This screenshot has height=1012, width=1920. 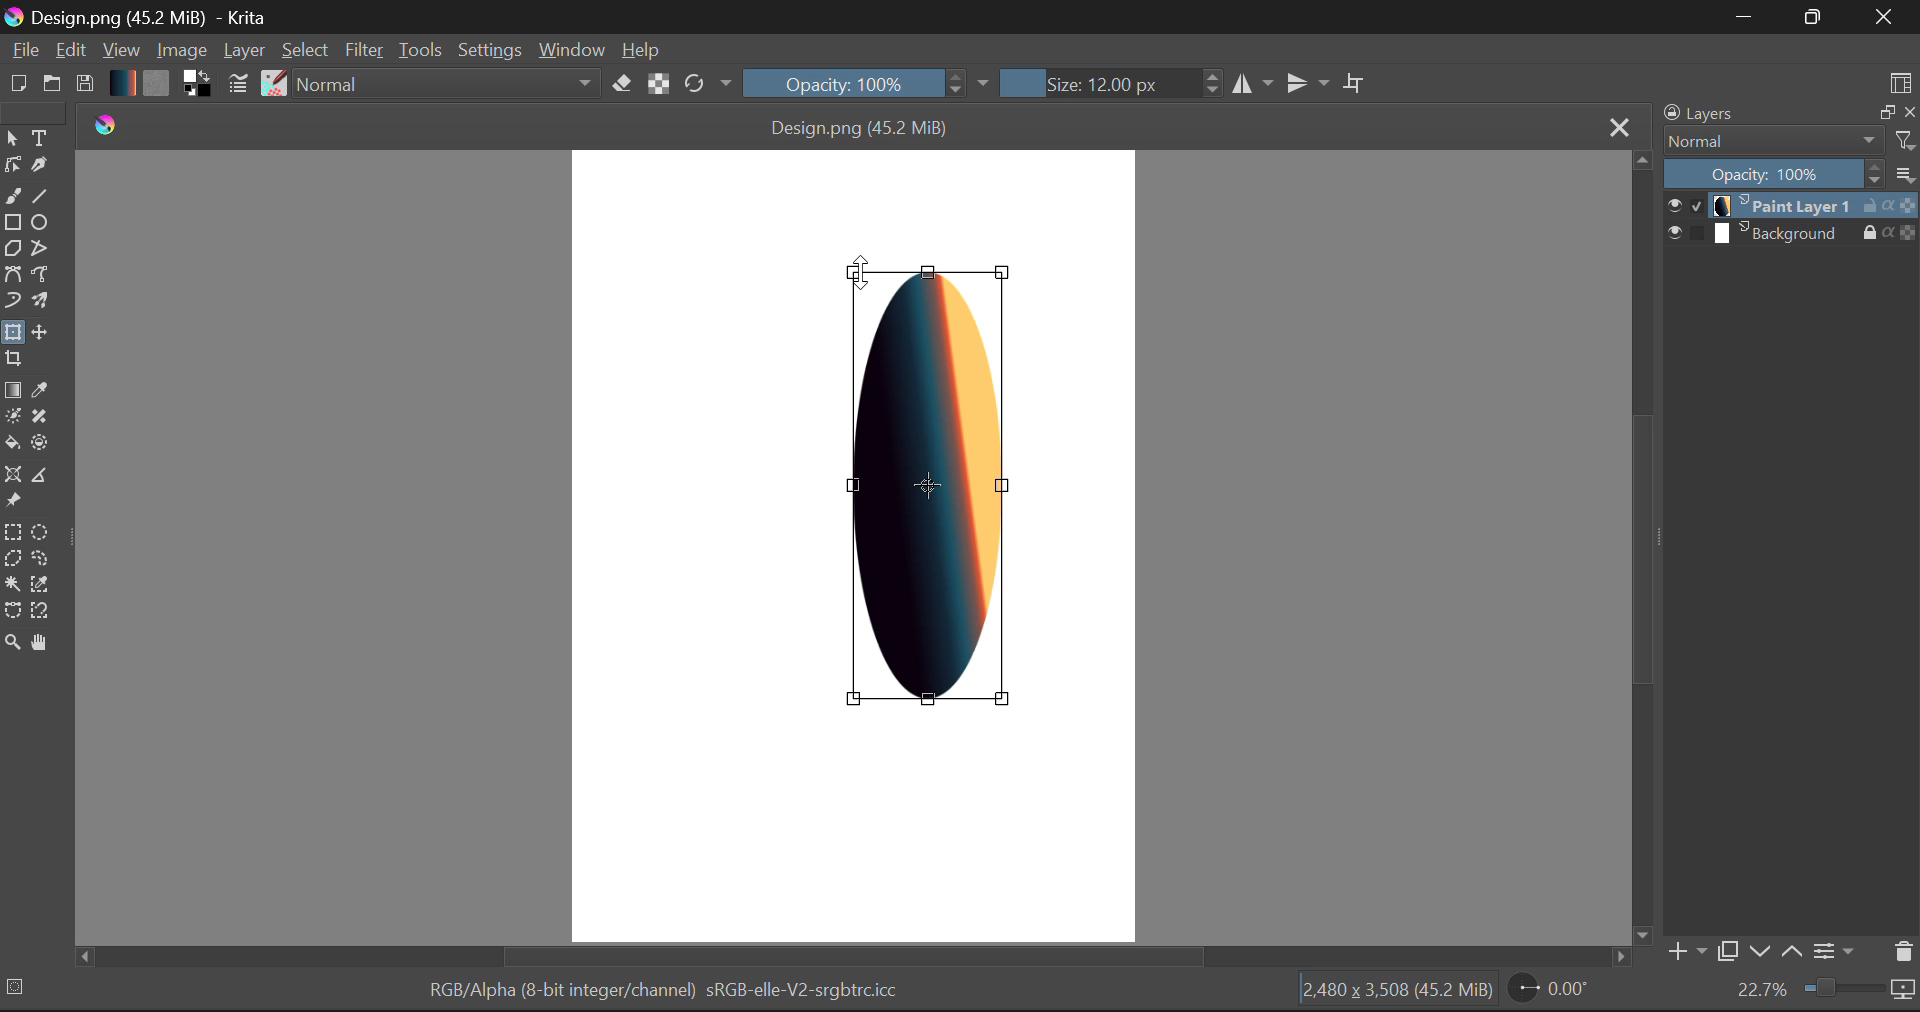 I want to click on Rectangle, so click(x=14, y=224).